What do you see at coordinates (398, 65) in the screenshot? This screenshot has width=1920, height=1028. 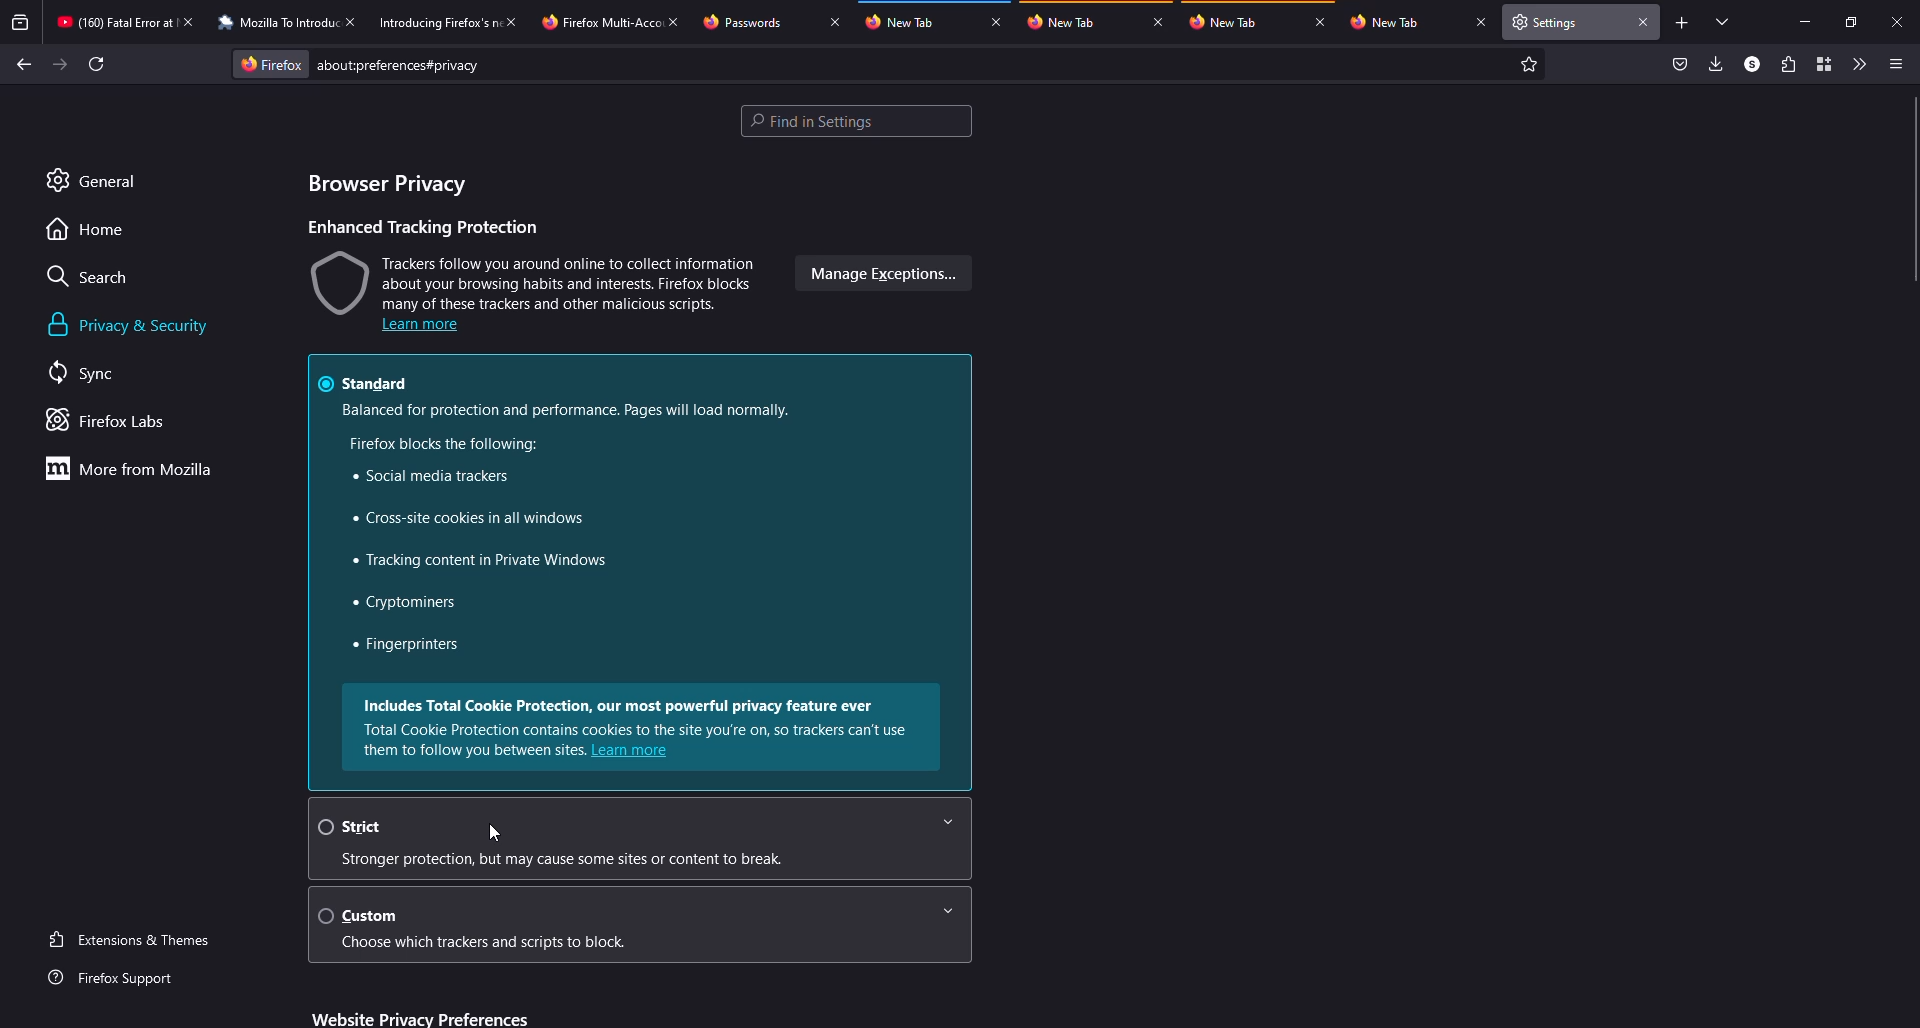 I see `preferences#privacy` at bounding box center [398, 65].